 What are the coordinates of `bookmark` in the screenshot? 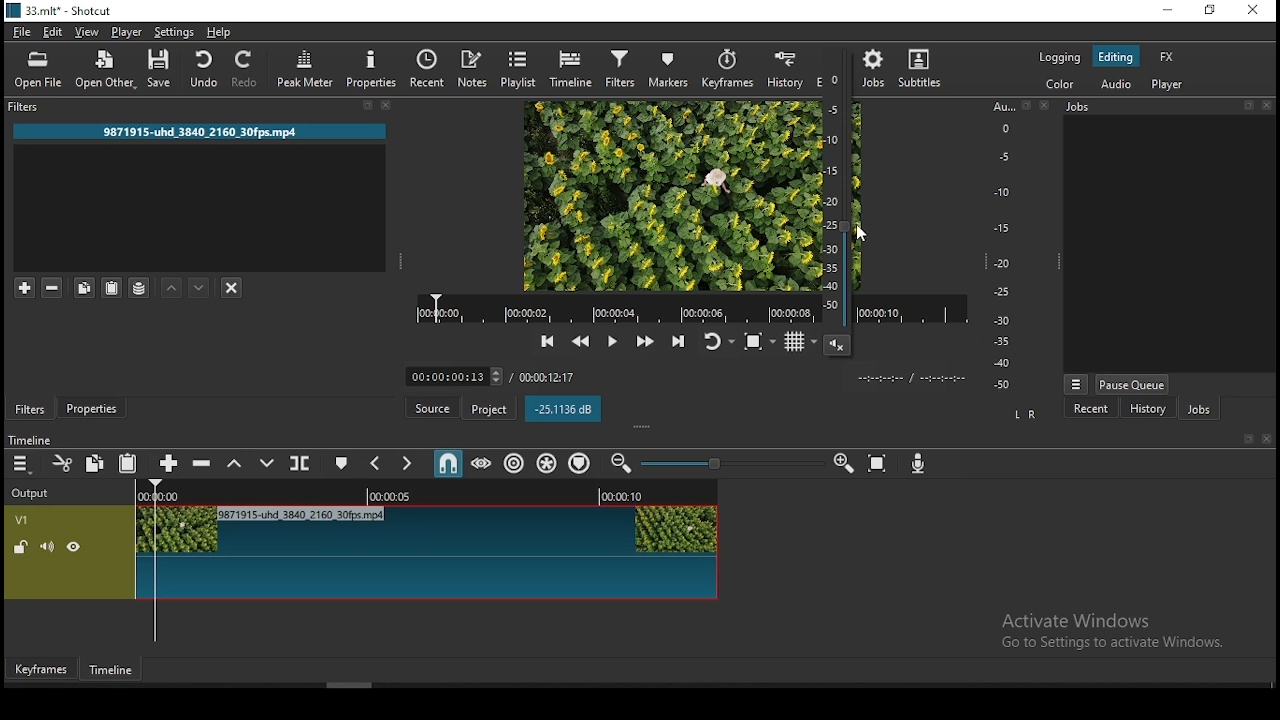 It's located at (1243, 110).